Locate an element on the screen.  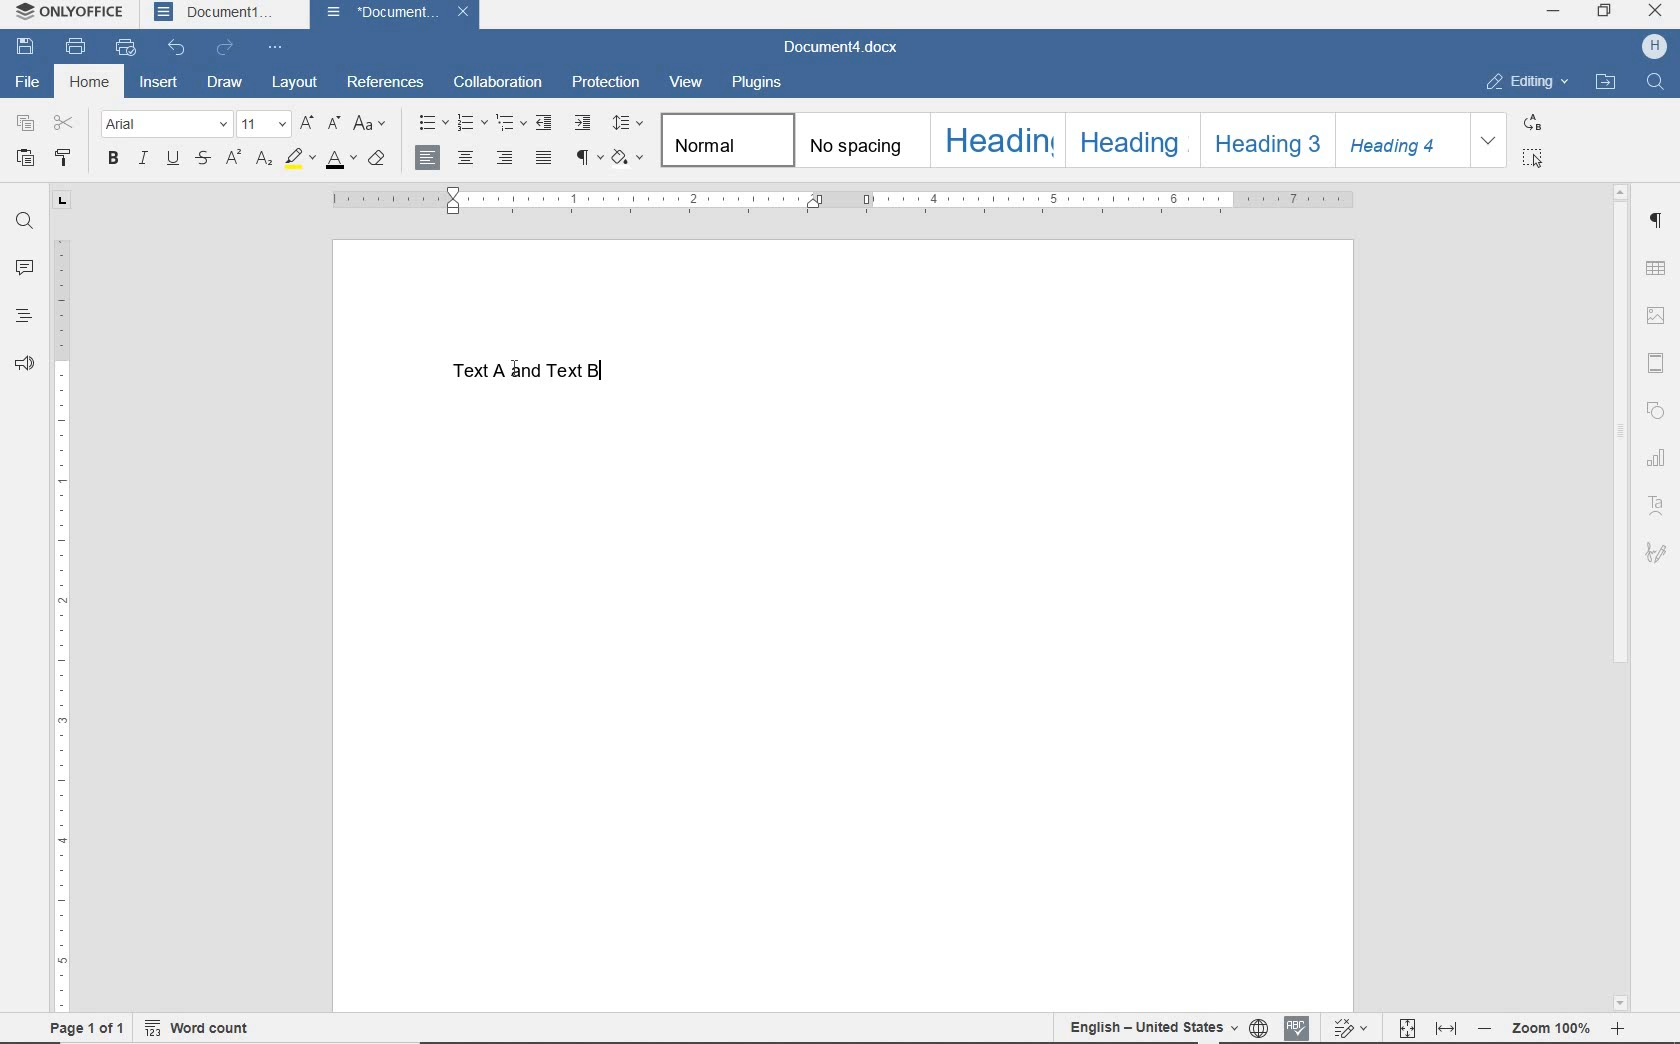
REDO is located at coordinates (228, 48).